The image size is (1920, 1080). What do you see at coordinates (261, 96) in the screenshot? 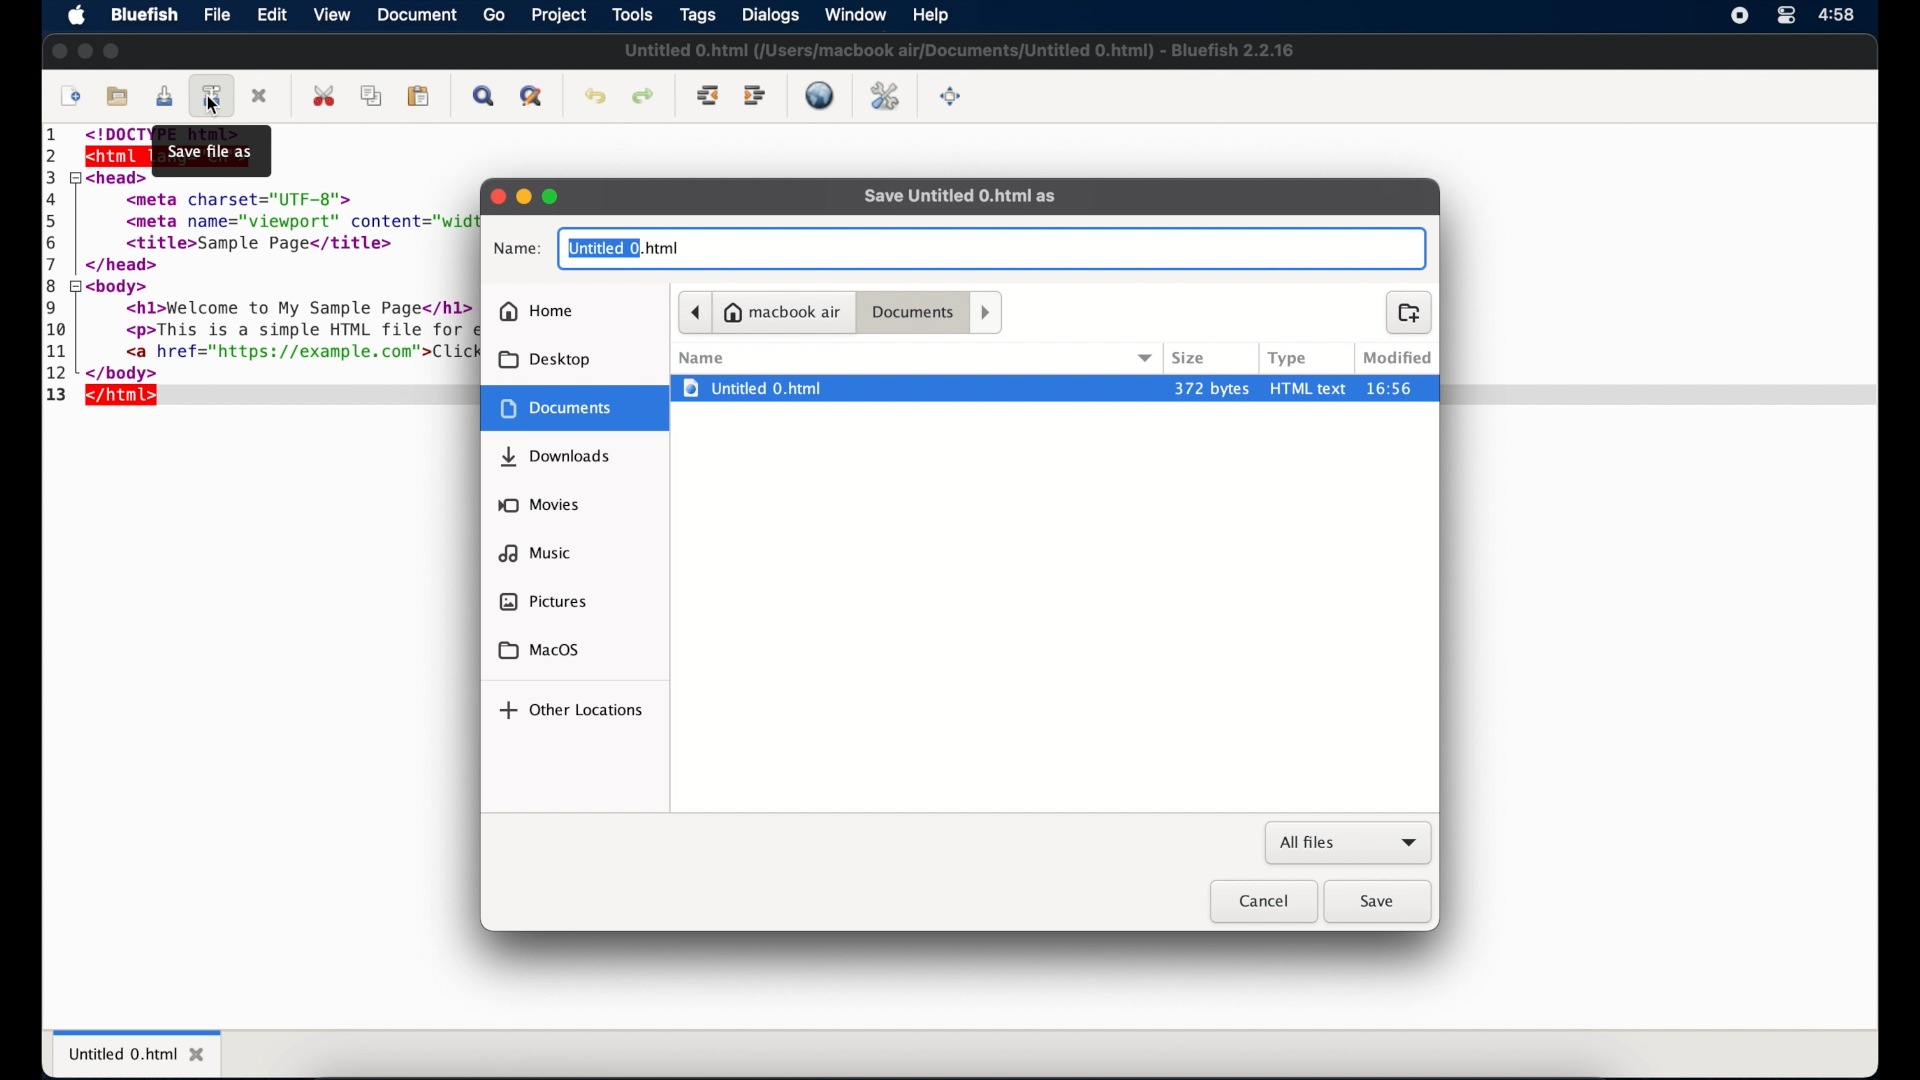
I see `close` at bounding box center [261, 96].